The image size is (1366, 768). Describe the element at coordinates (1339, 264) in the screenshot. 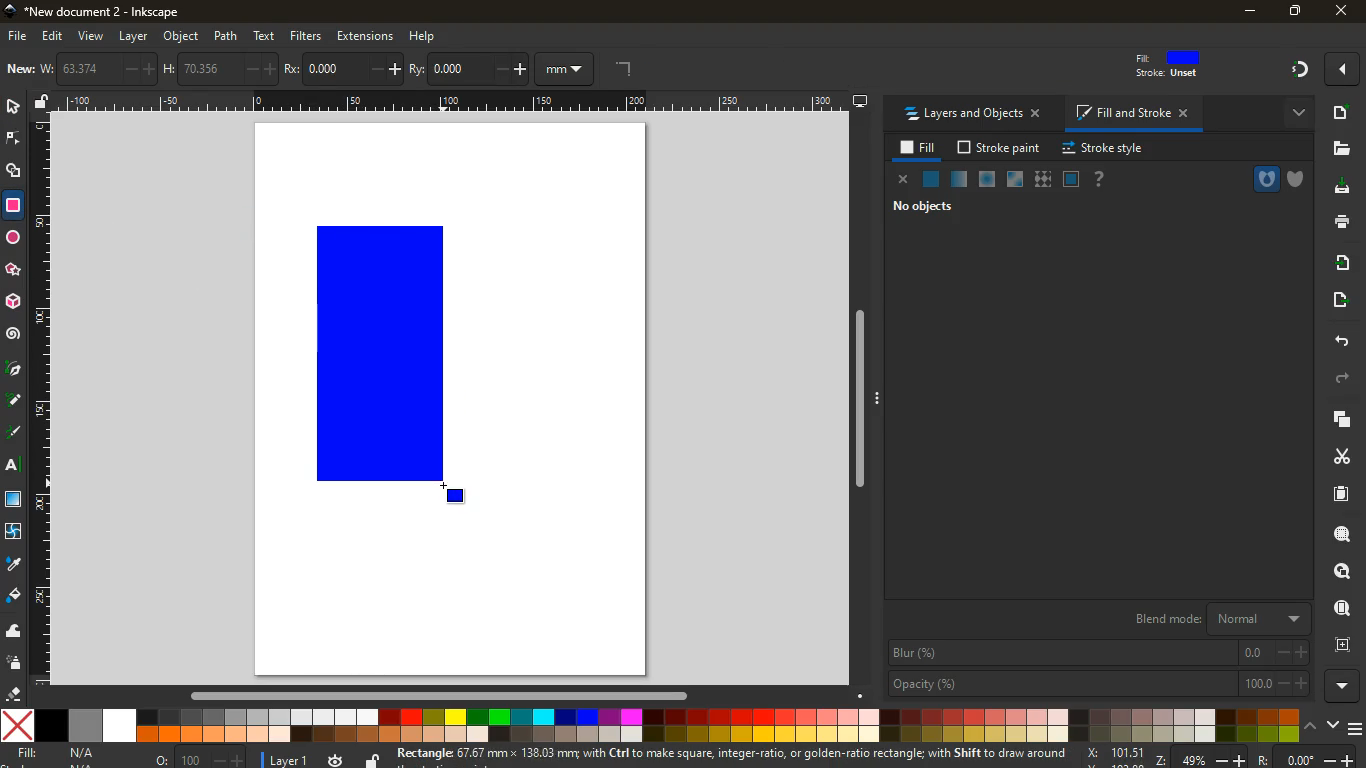

I see `receive` at that location.